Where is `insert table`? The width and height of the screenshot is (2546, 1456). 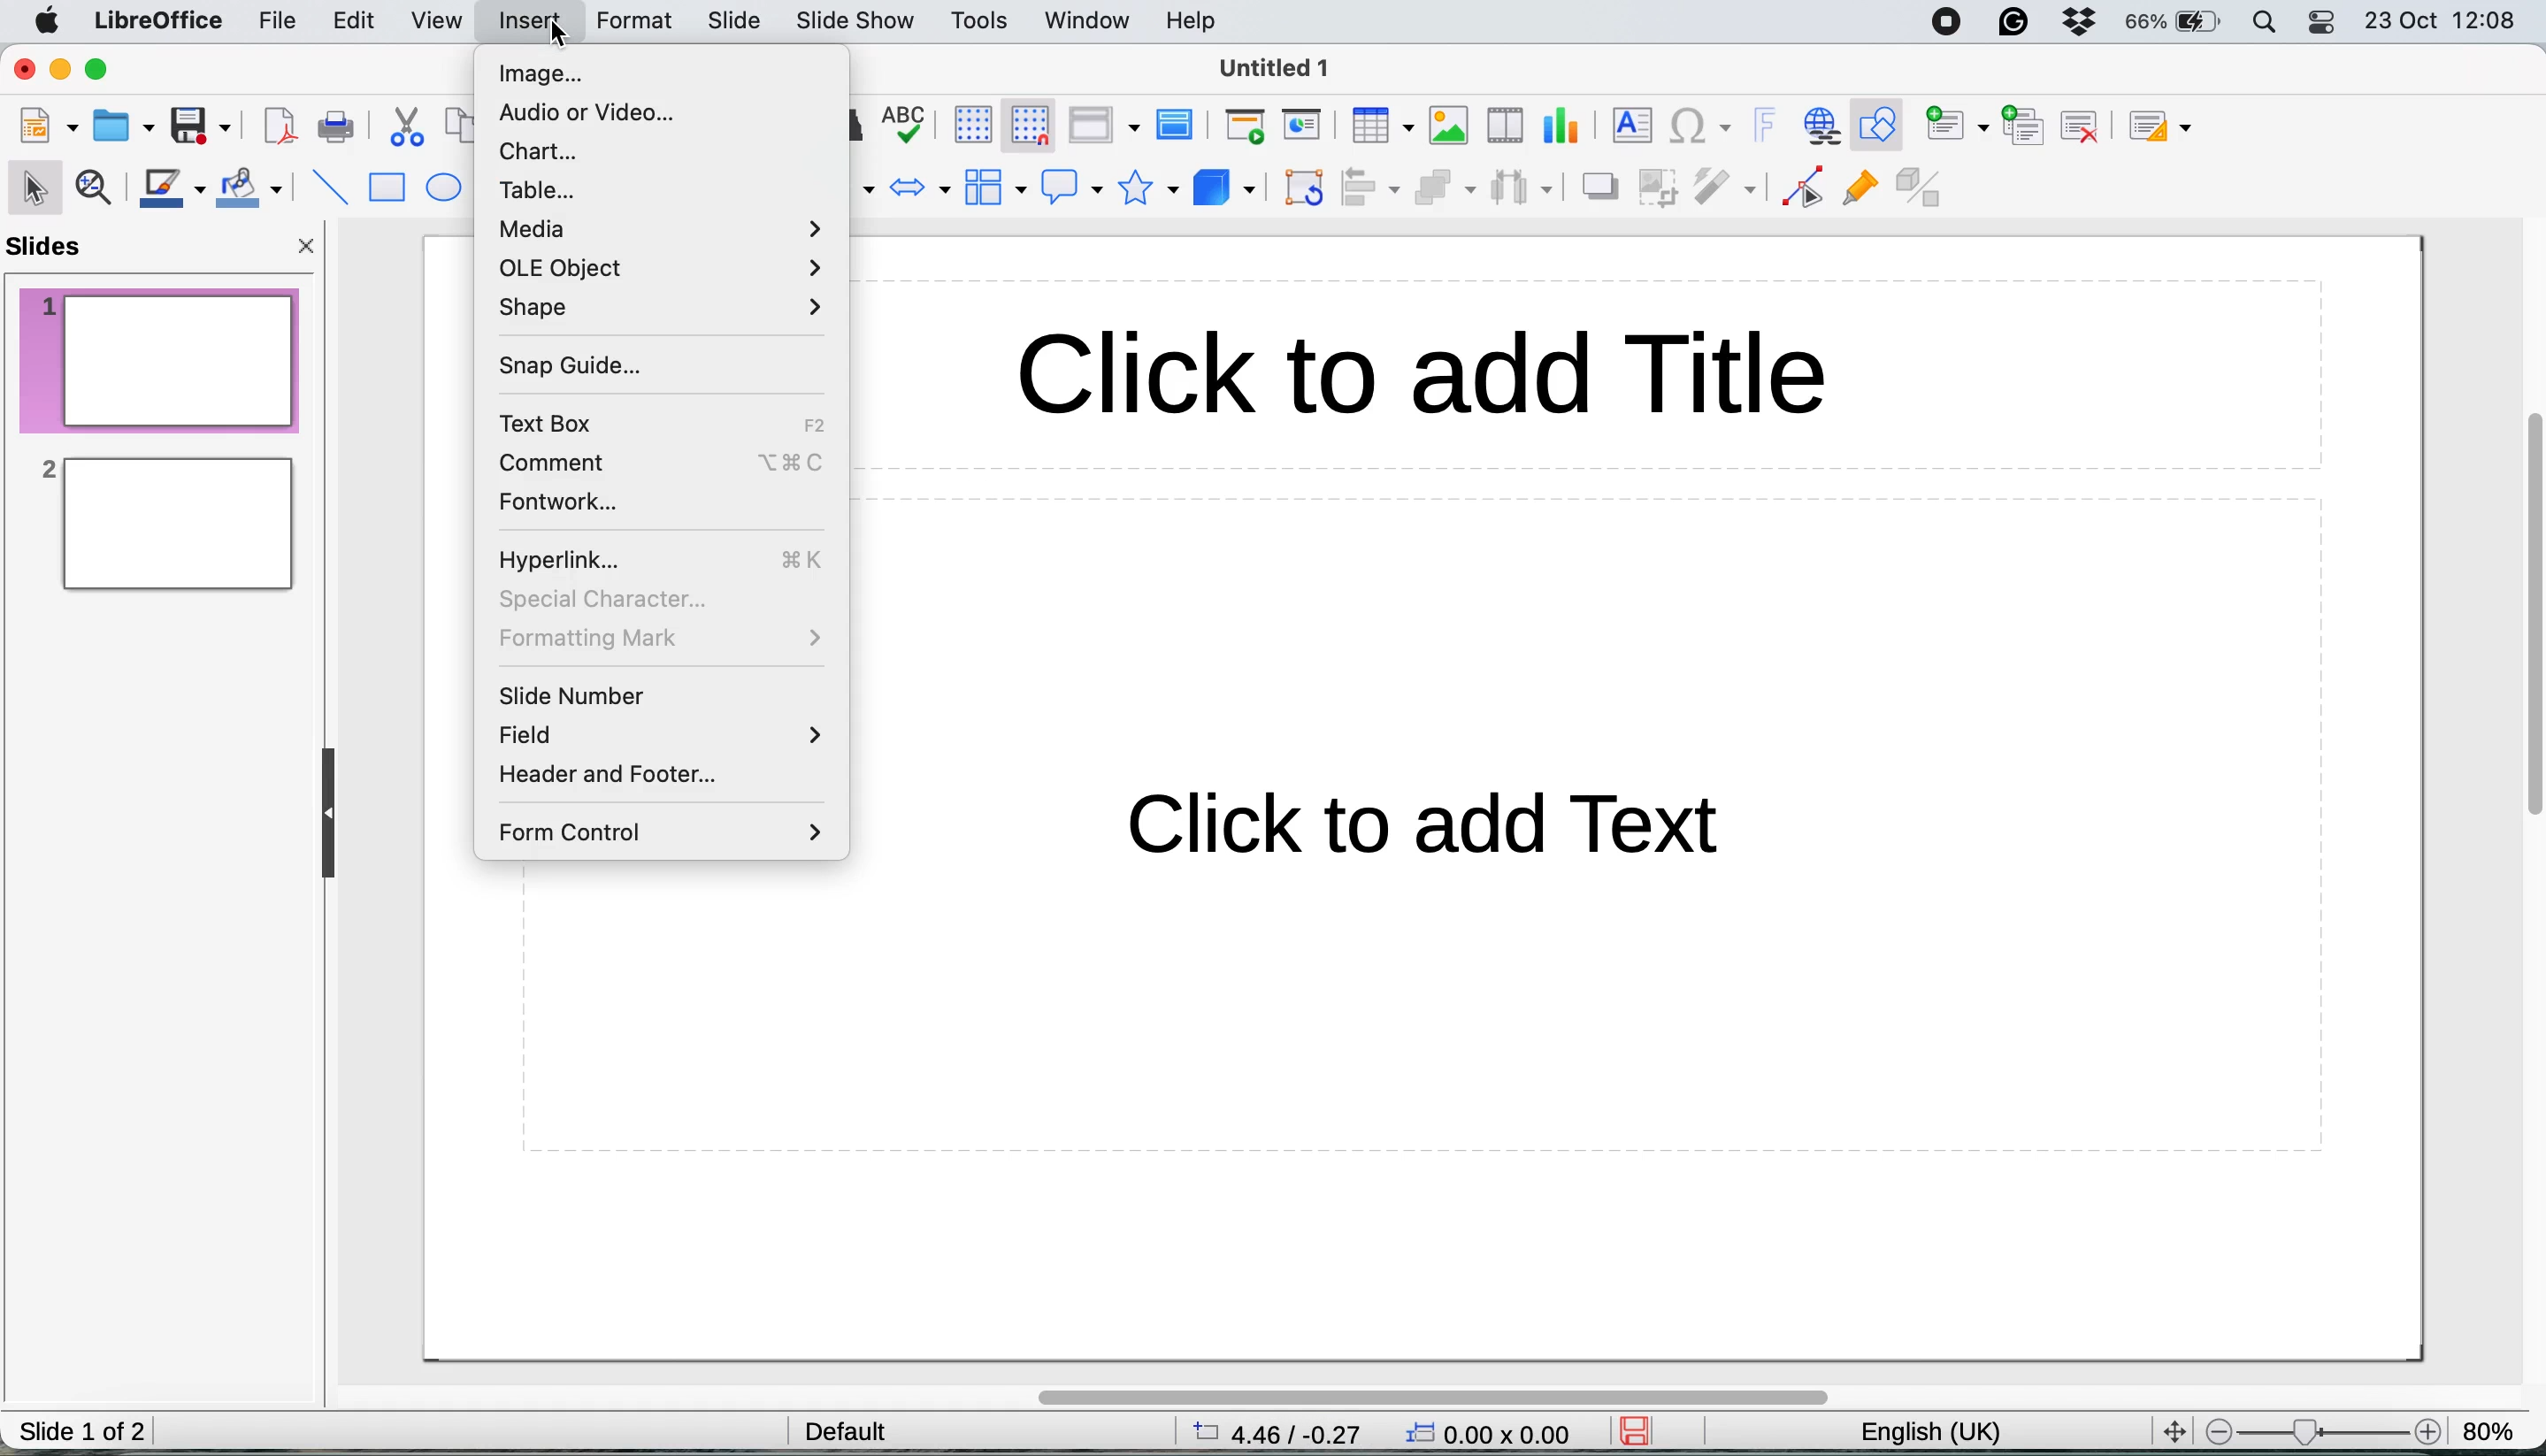
insert table is located at coordinates (1380, 126).